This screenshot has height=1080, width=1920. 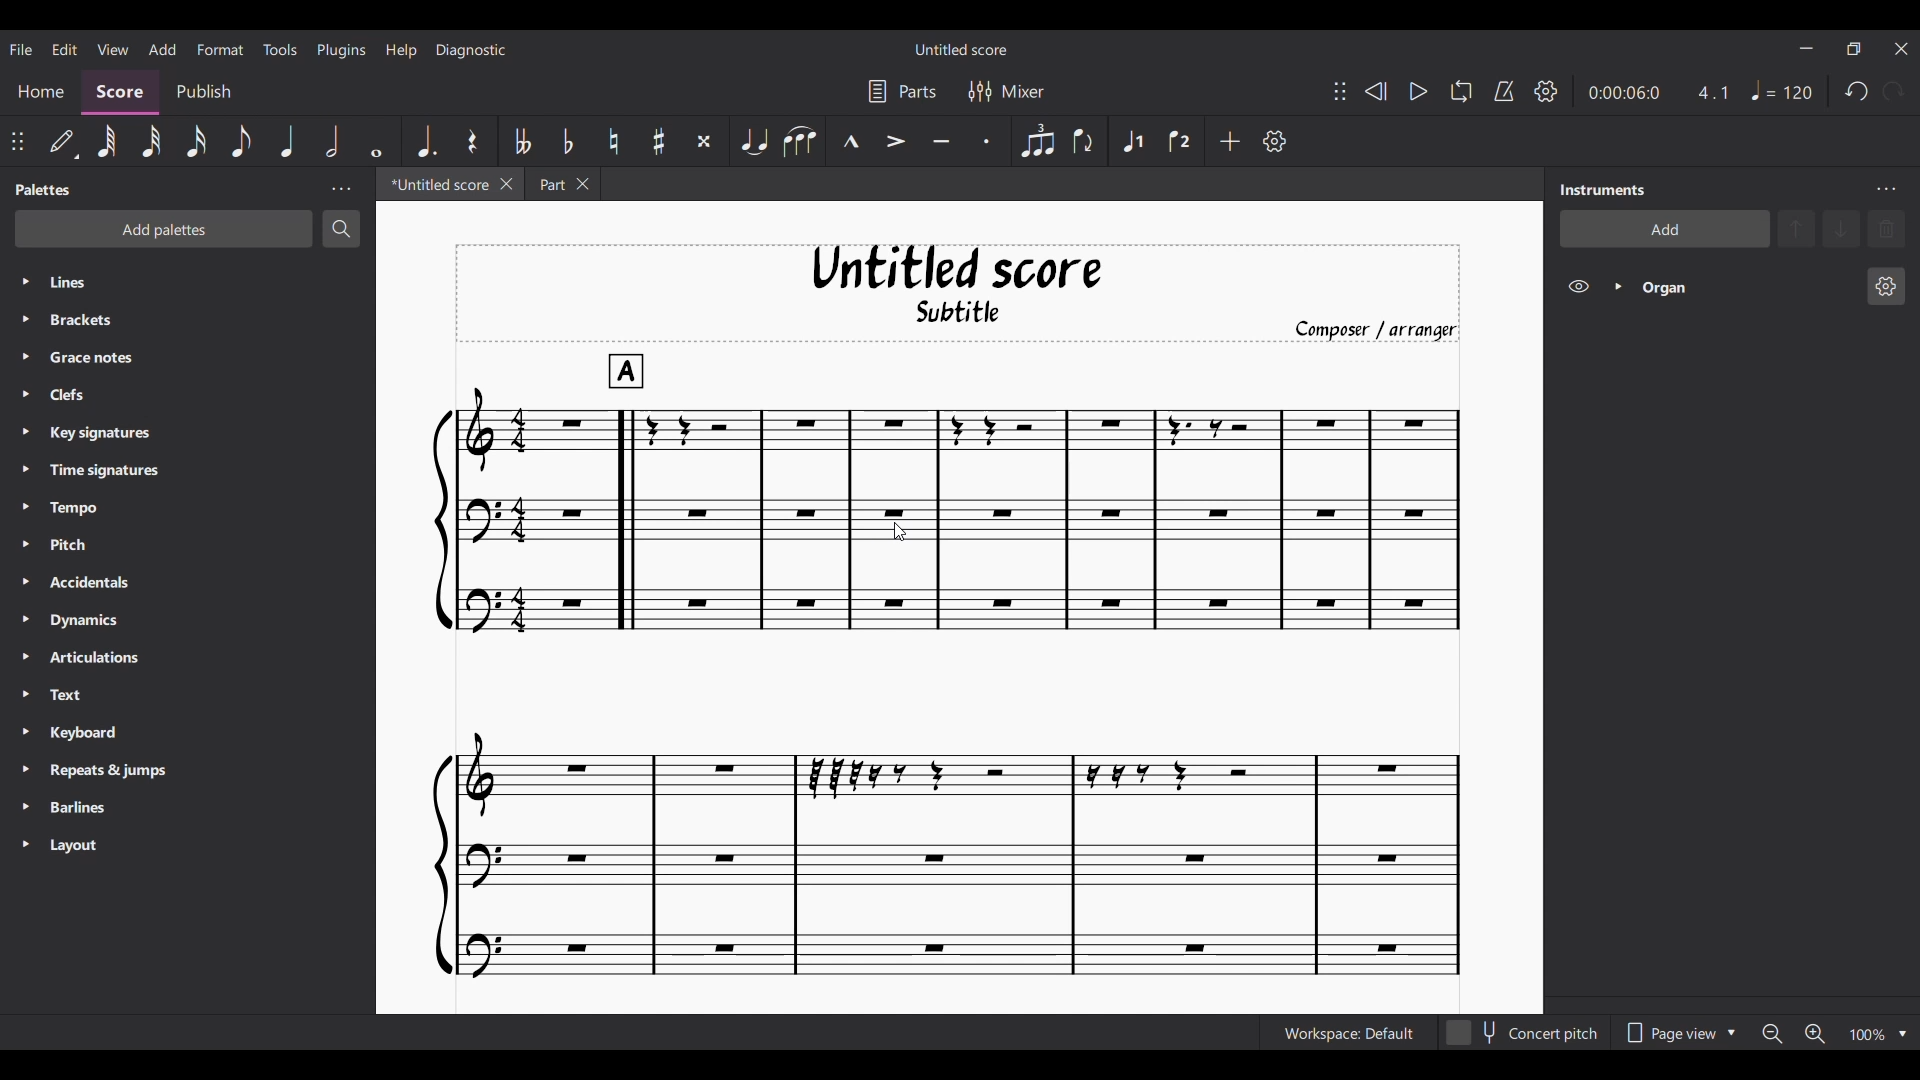 I want to click on Diagnostic menu, so click(x=471, y=49).